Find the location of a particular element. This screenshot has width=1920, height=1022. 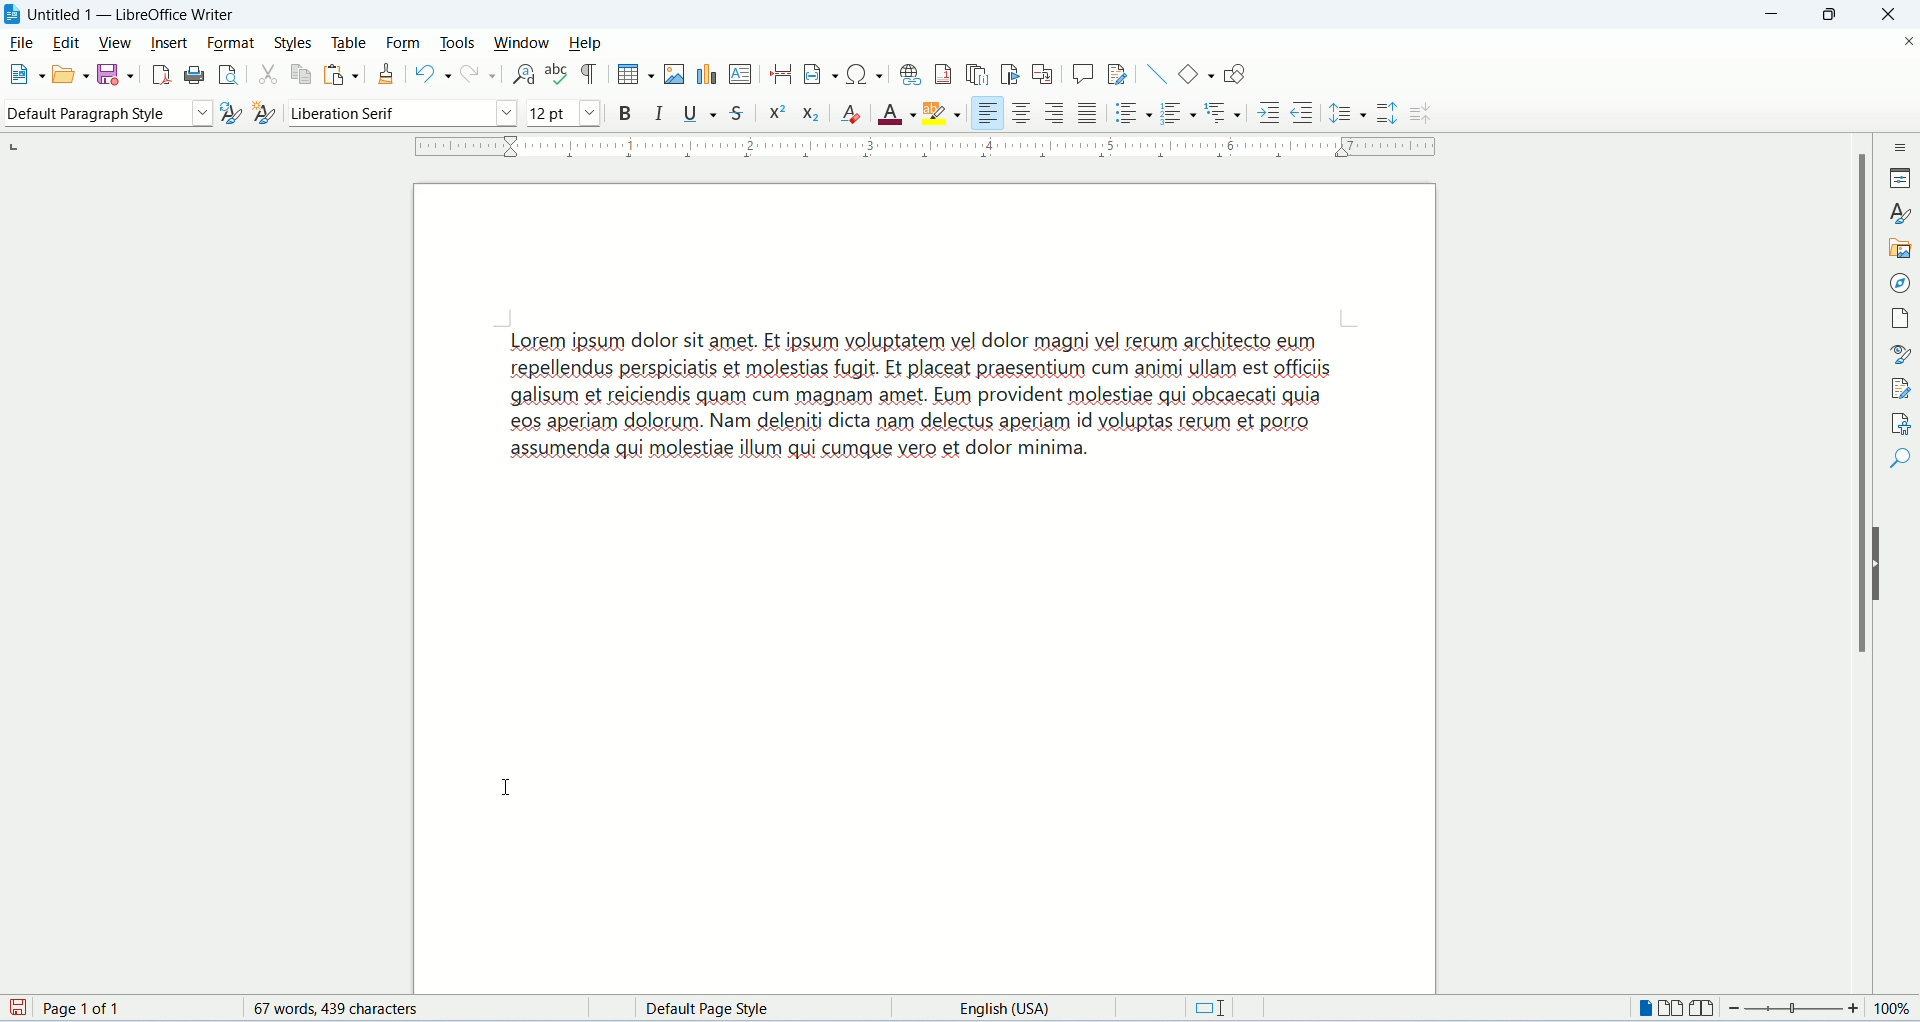

maximize is located at coordinates (1831, 18).